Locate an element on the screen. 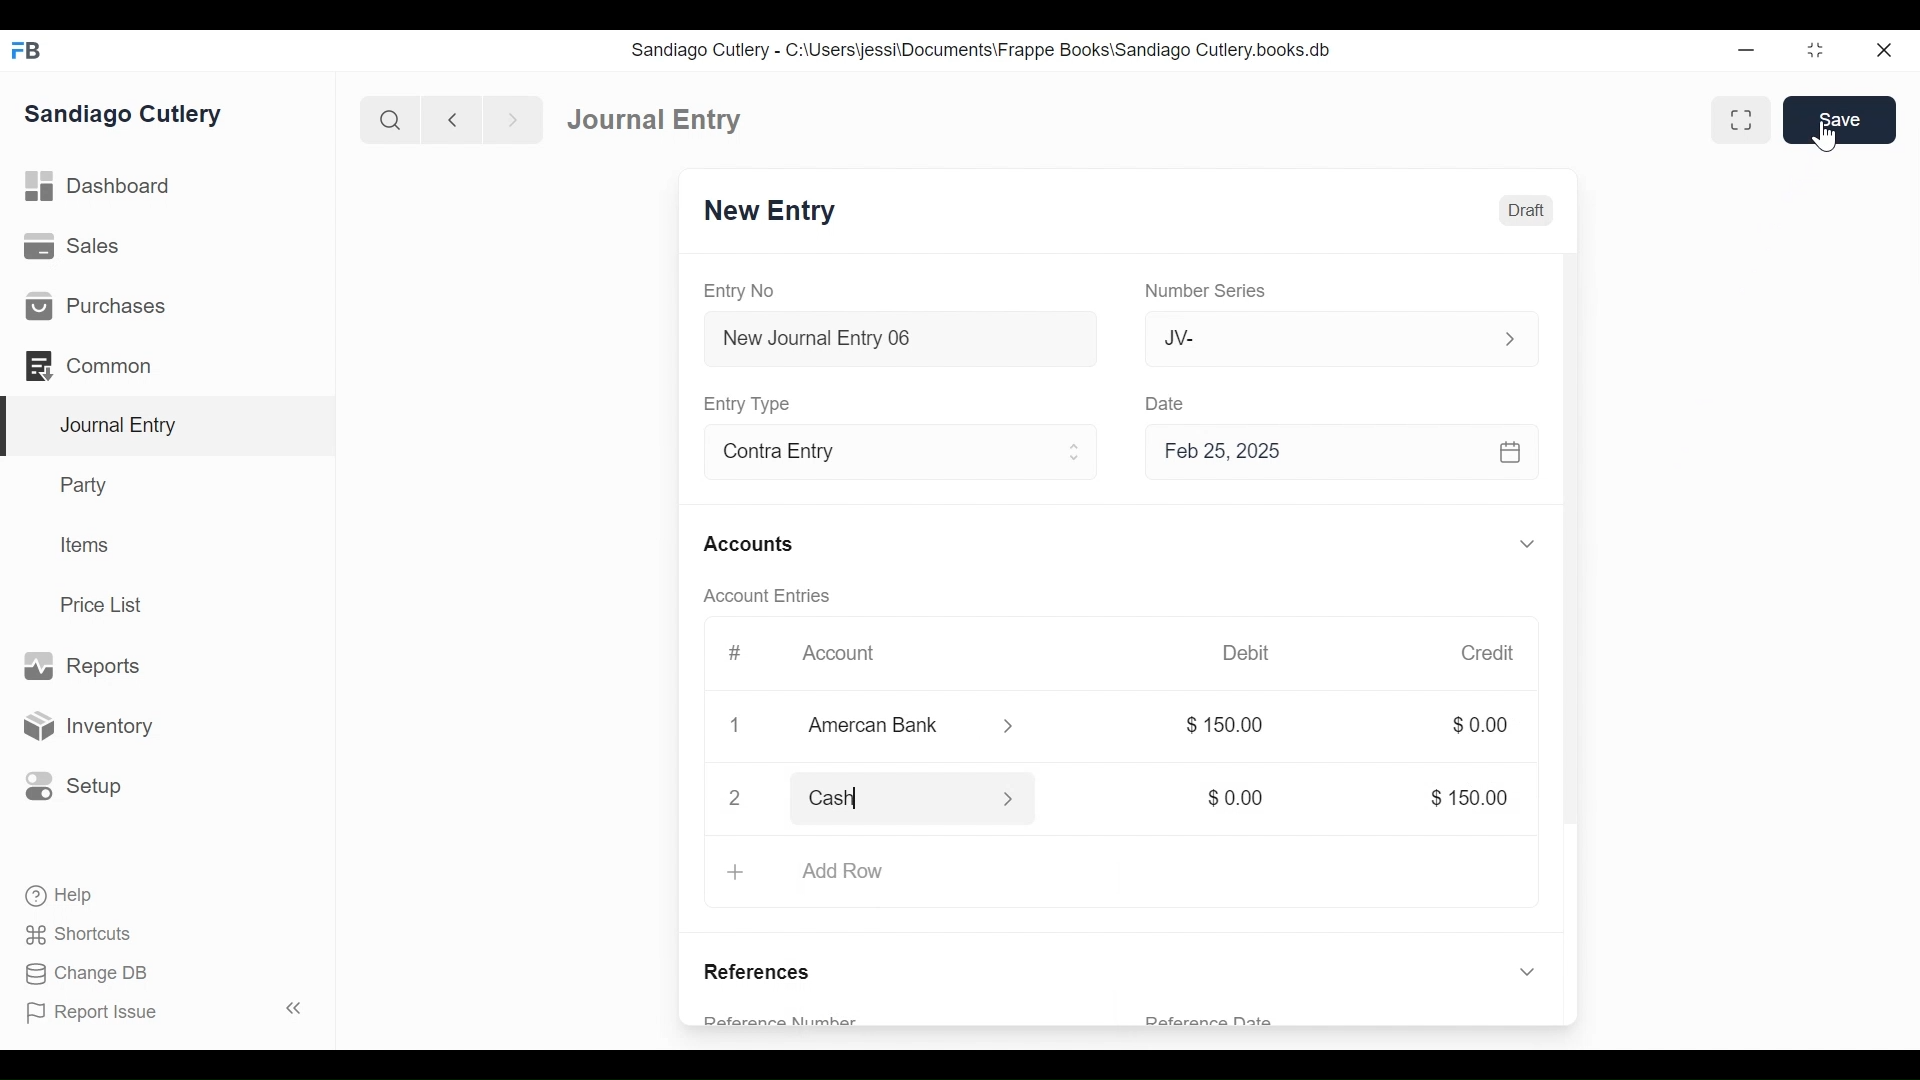 The width and height of the screenshot is (1920, 1080). New Journal Entry 06 is located at coordinates (897, 341).